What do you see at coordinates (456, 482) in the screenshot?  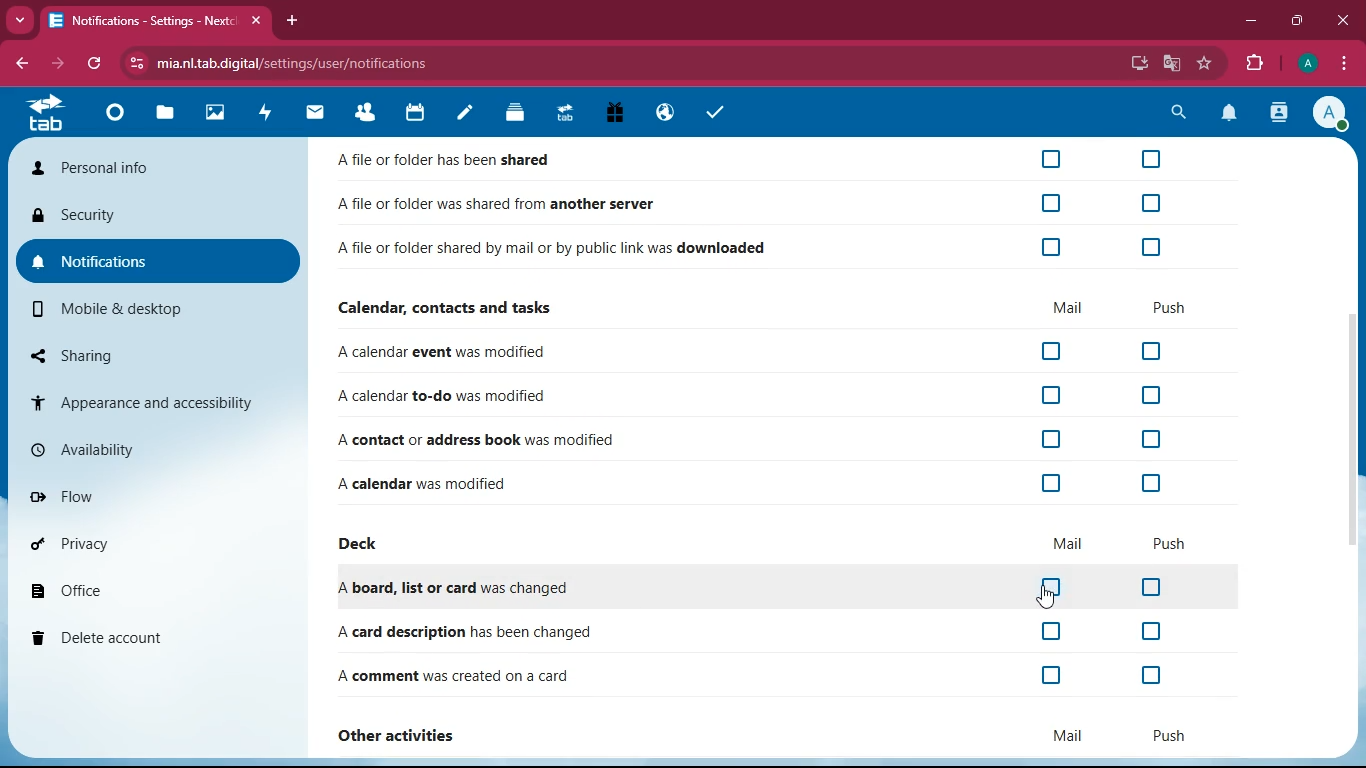 I see `A calendar was modified` at bounding box center [456, 482].